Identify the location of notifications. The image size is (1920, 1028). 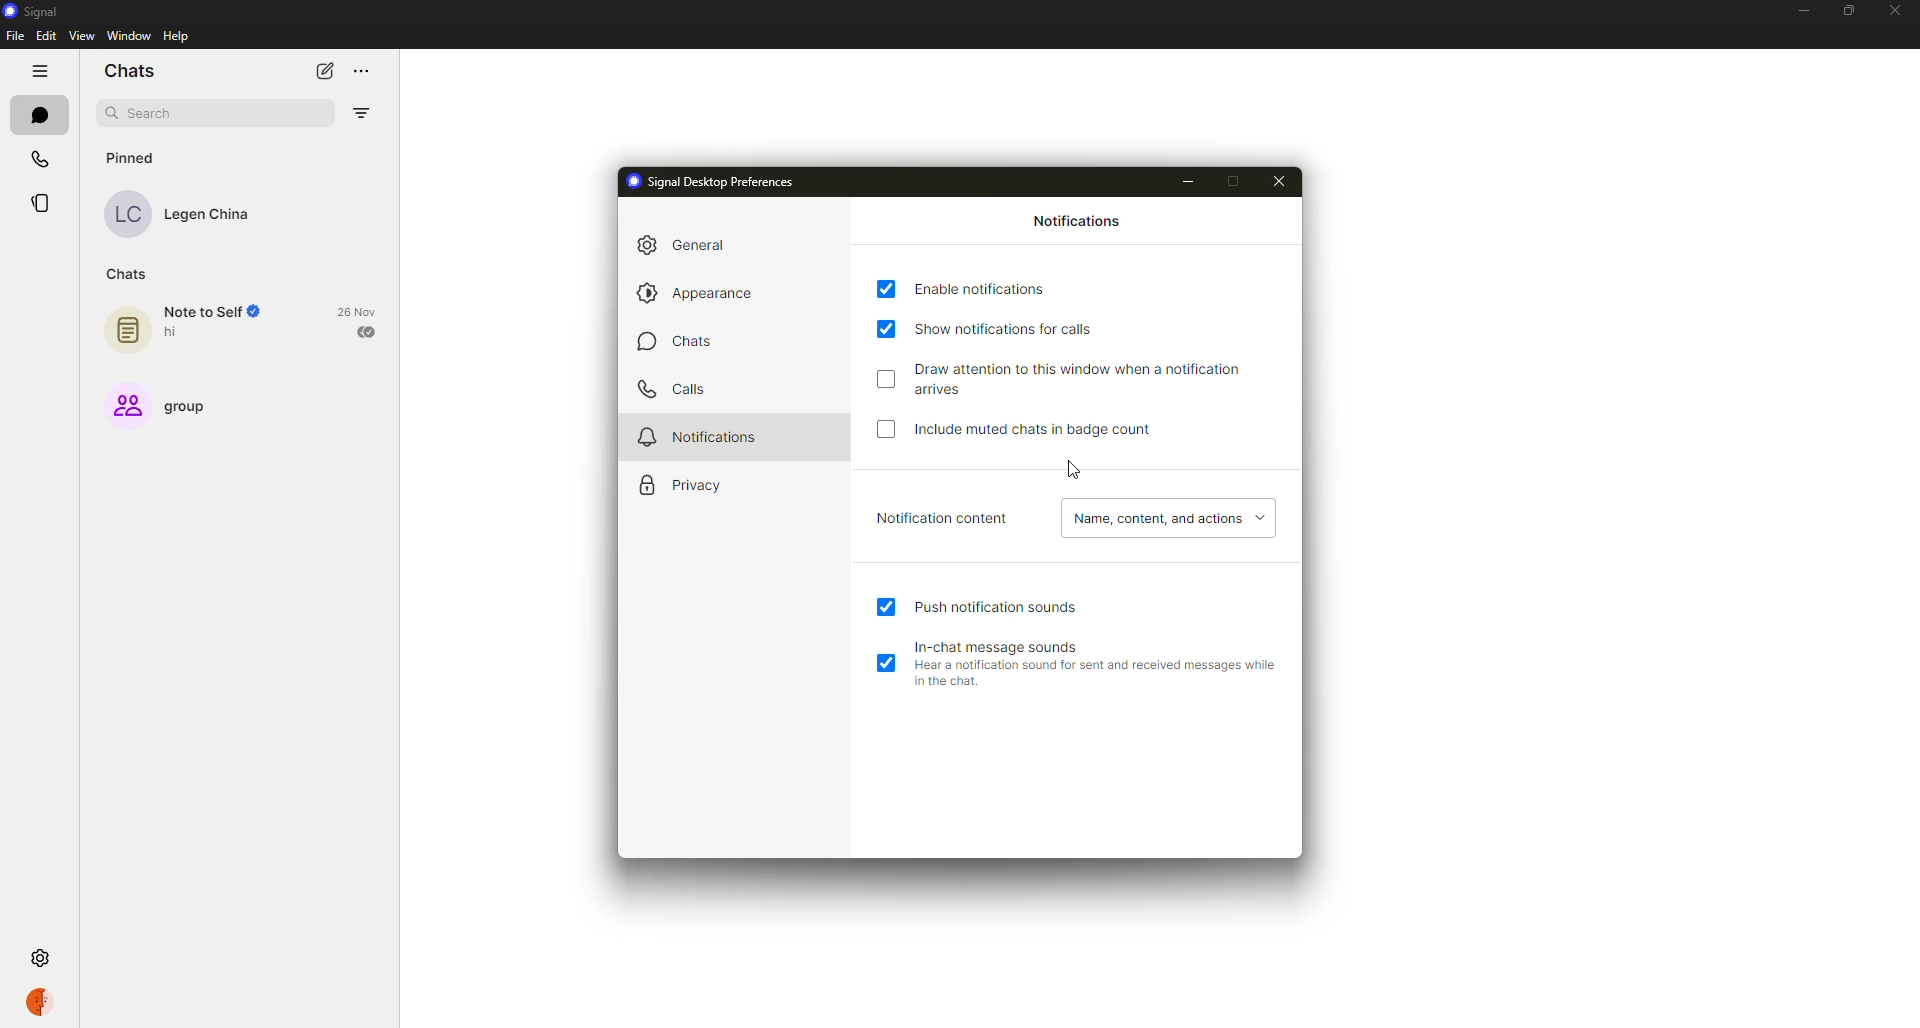
(699, 436).